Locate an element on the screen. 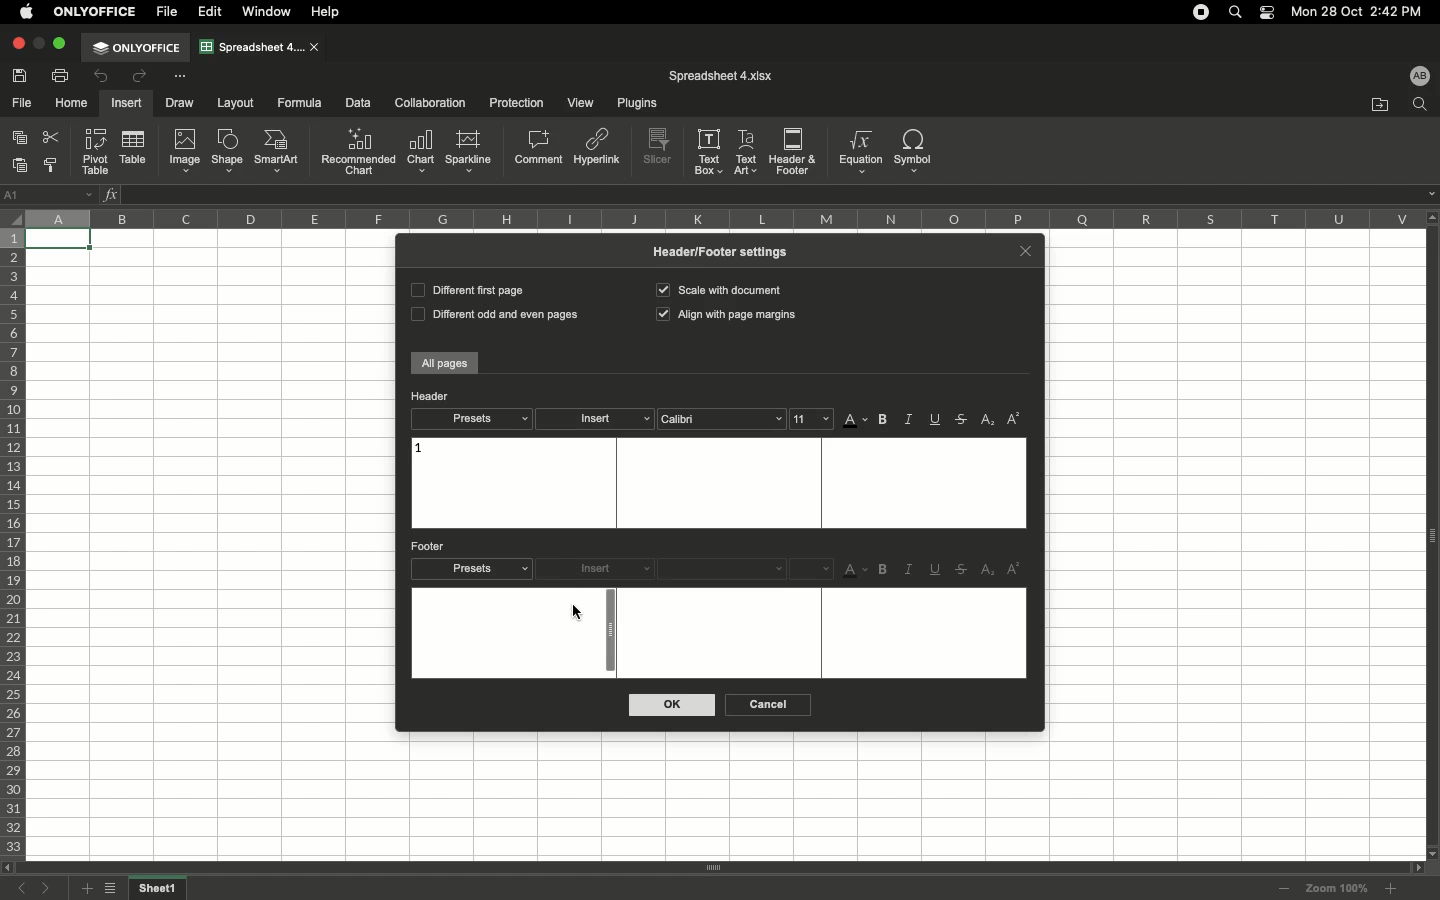  Previous sheet is located at coordinates (26, 890).